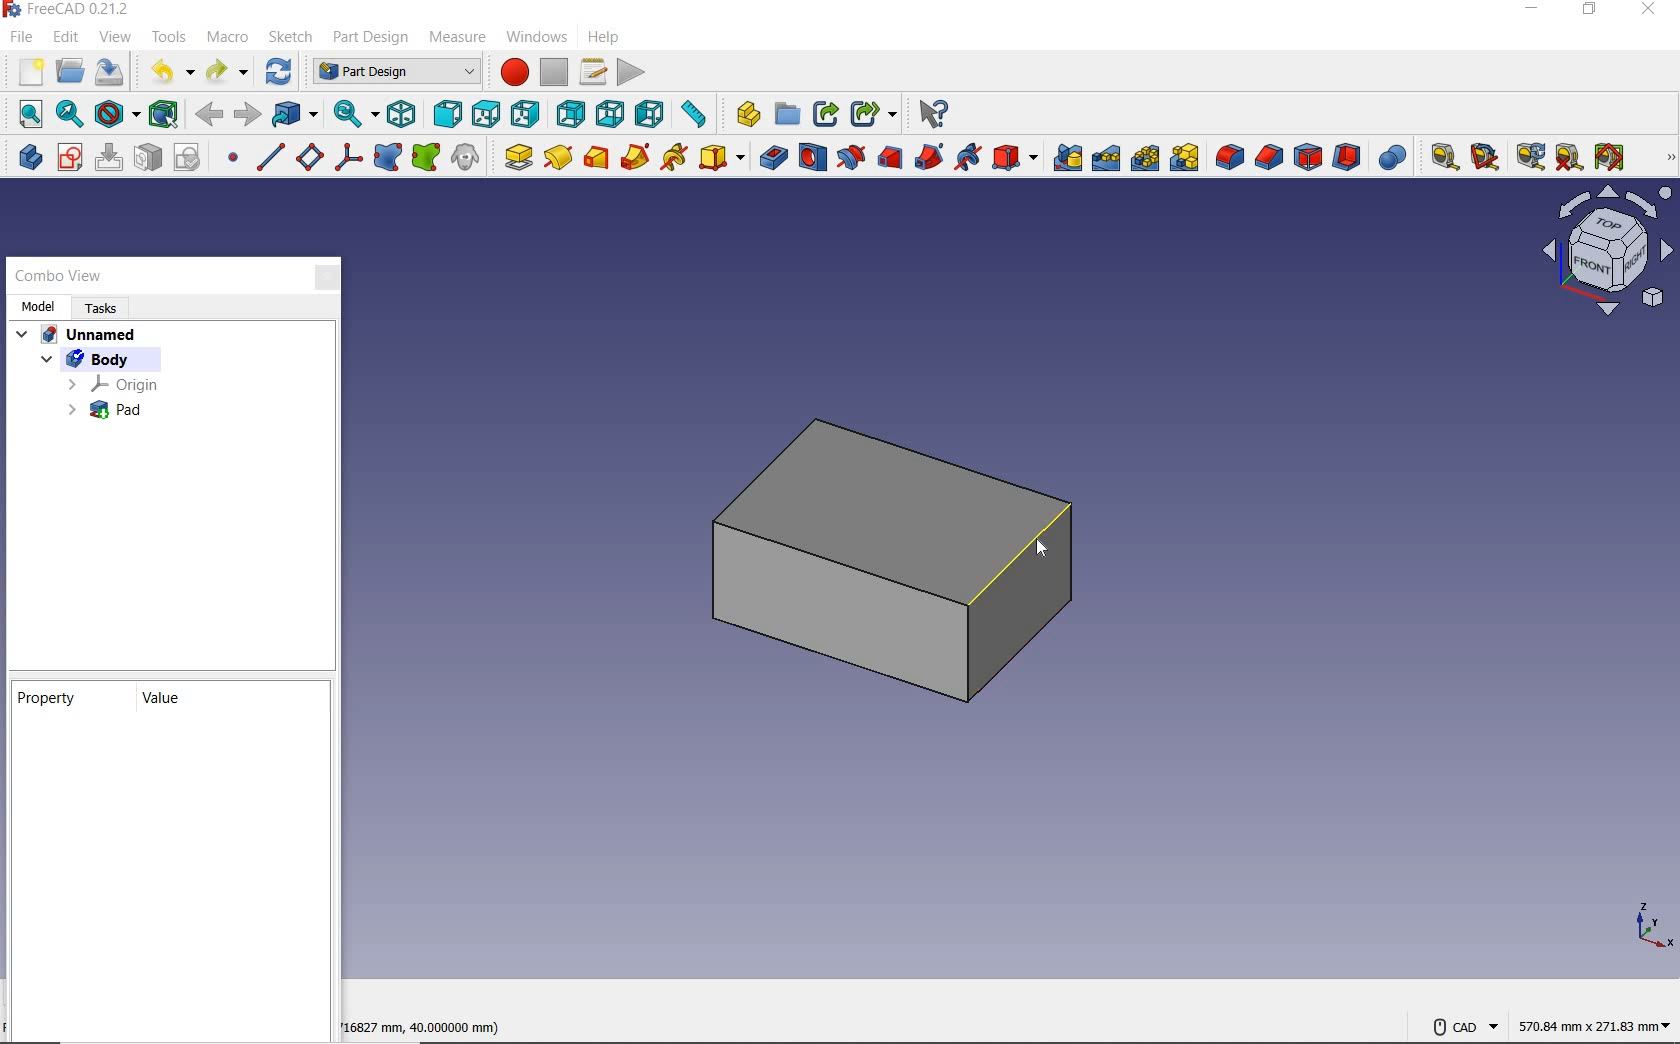 The height and width of the screenshot is (1044, 1680). Describe the element at coordinates (596, 157) in the screenshot. I see `additive loft` at that location.